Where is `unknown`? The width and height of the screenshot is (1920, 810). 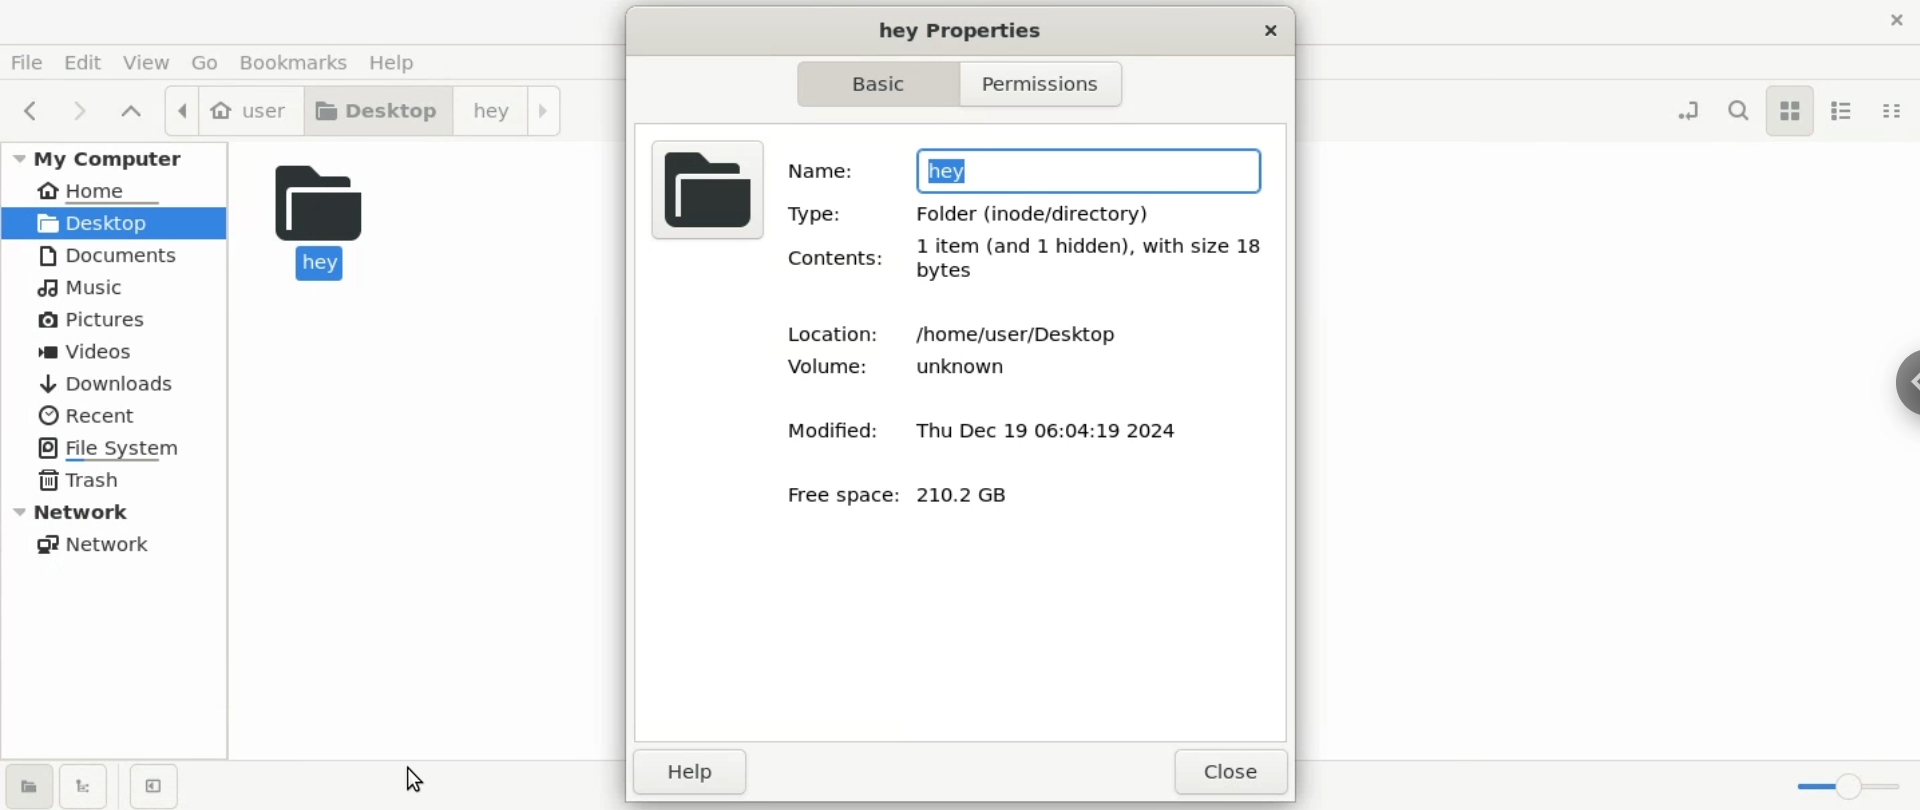
unknown is located at coordinates (977, 367).